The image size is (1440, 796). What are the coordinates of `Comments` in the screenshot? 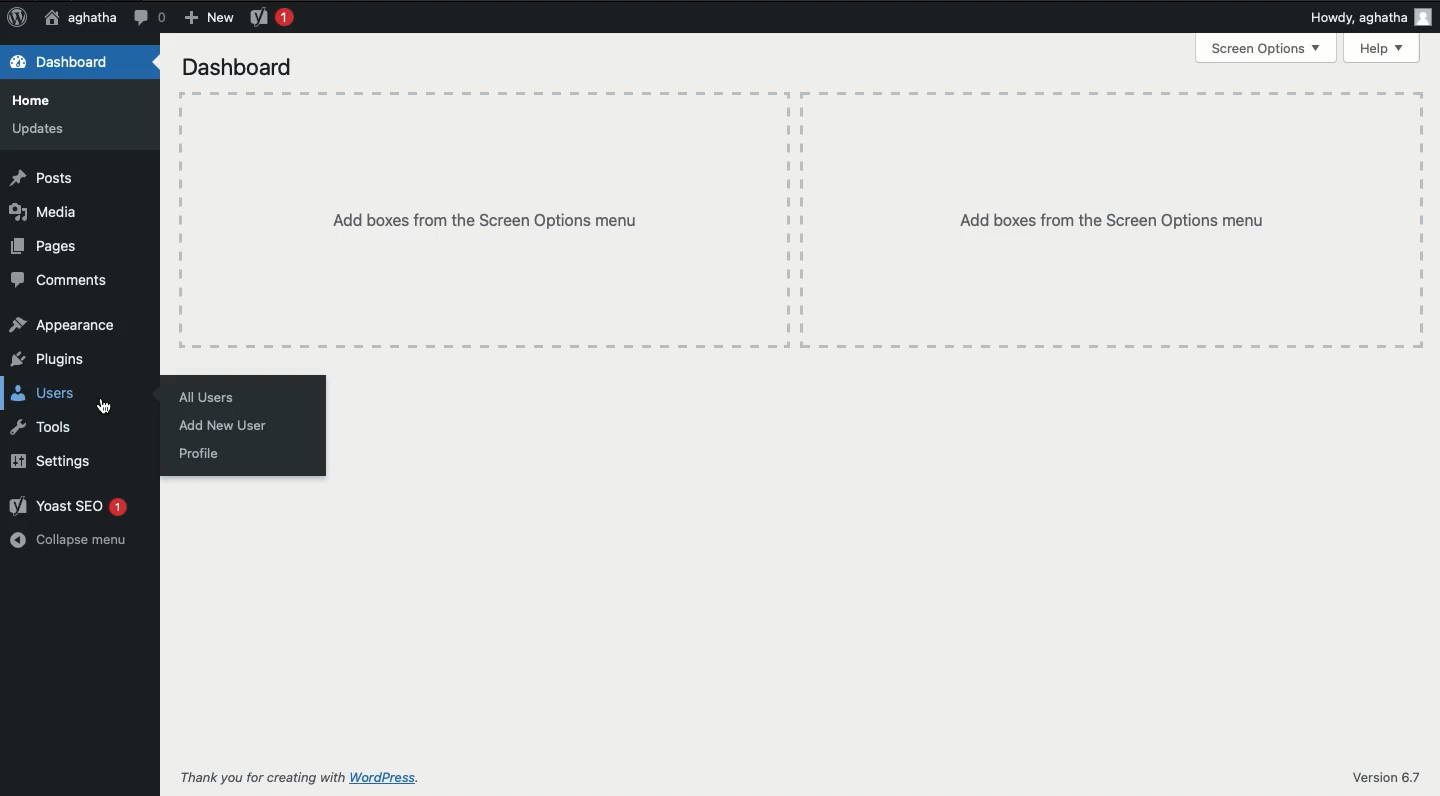 It's located at (58, 279).